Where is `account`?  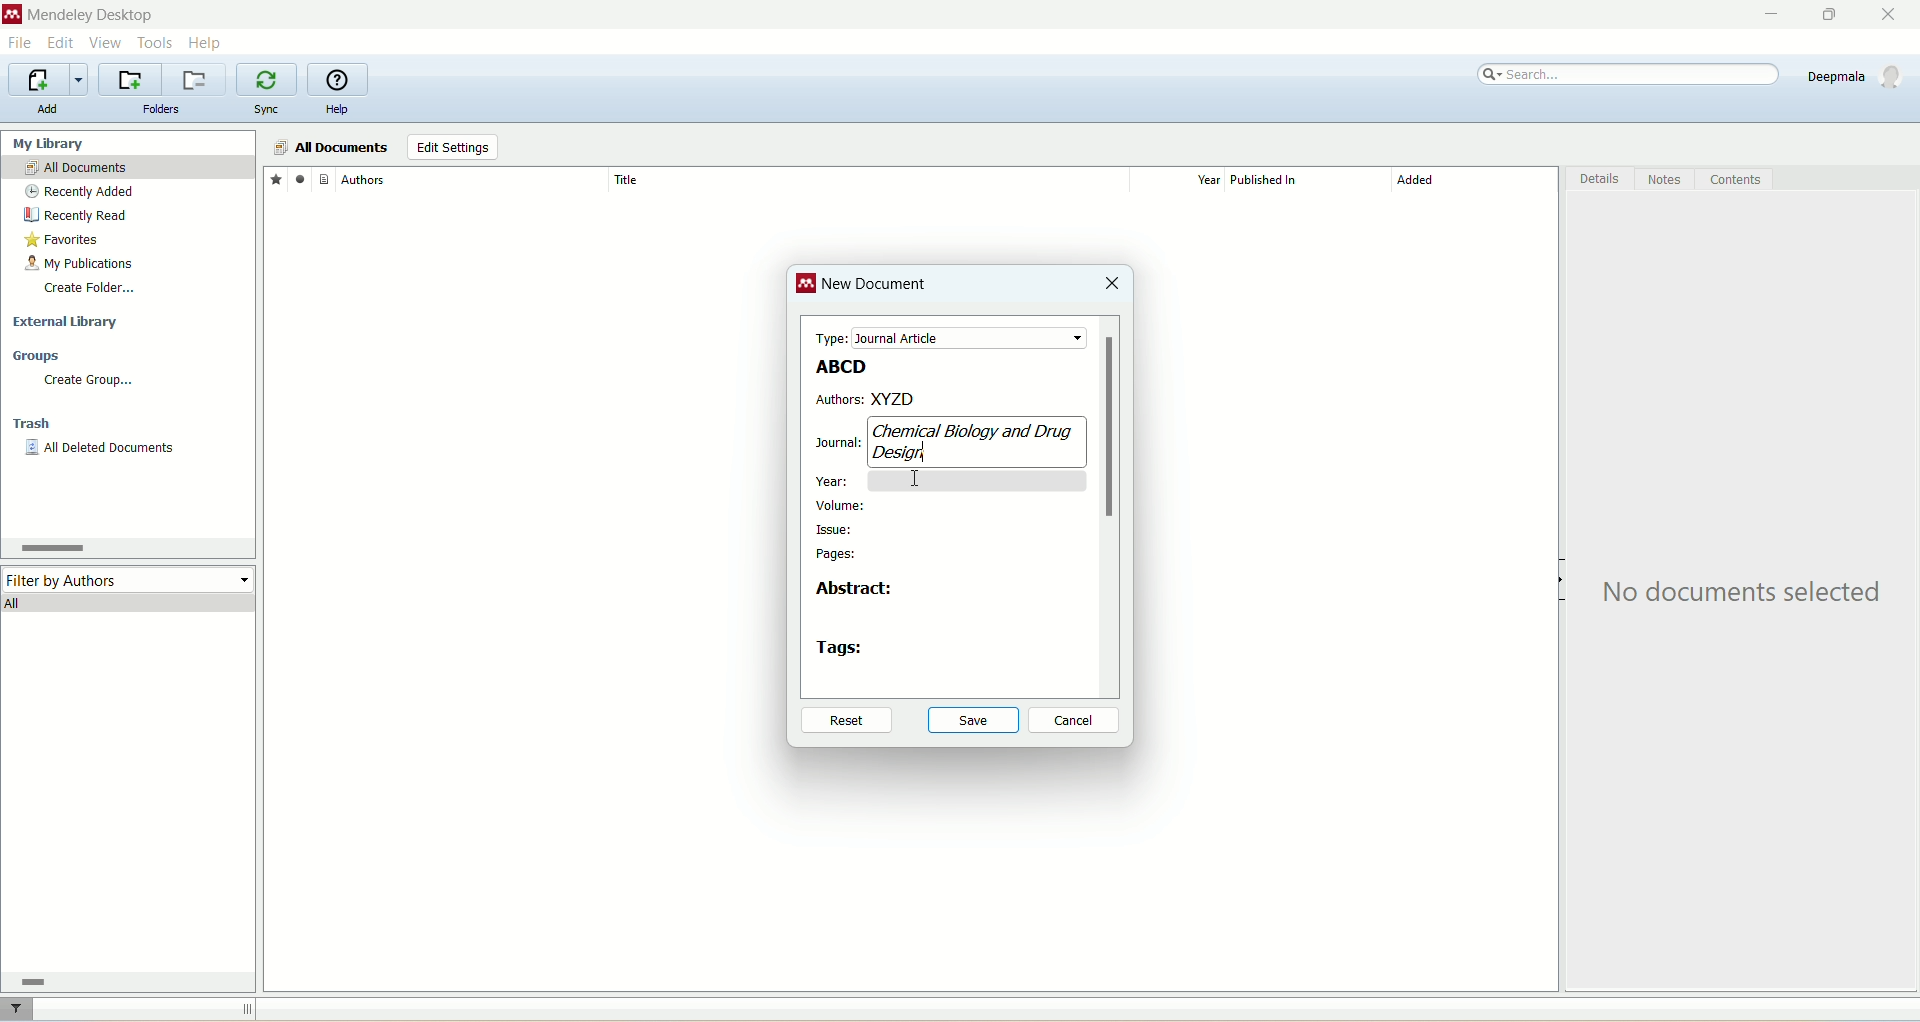 account is located at coordinates (1858, 76).